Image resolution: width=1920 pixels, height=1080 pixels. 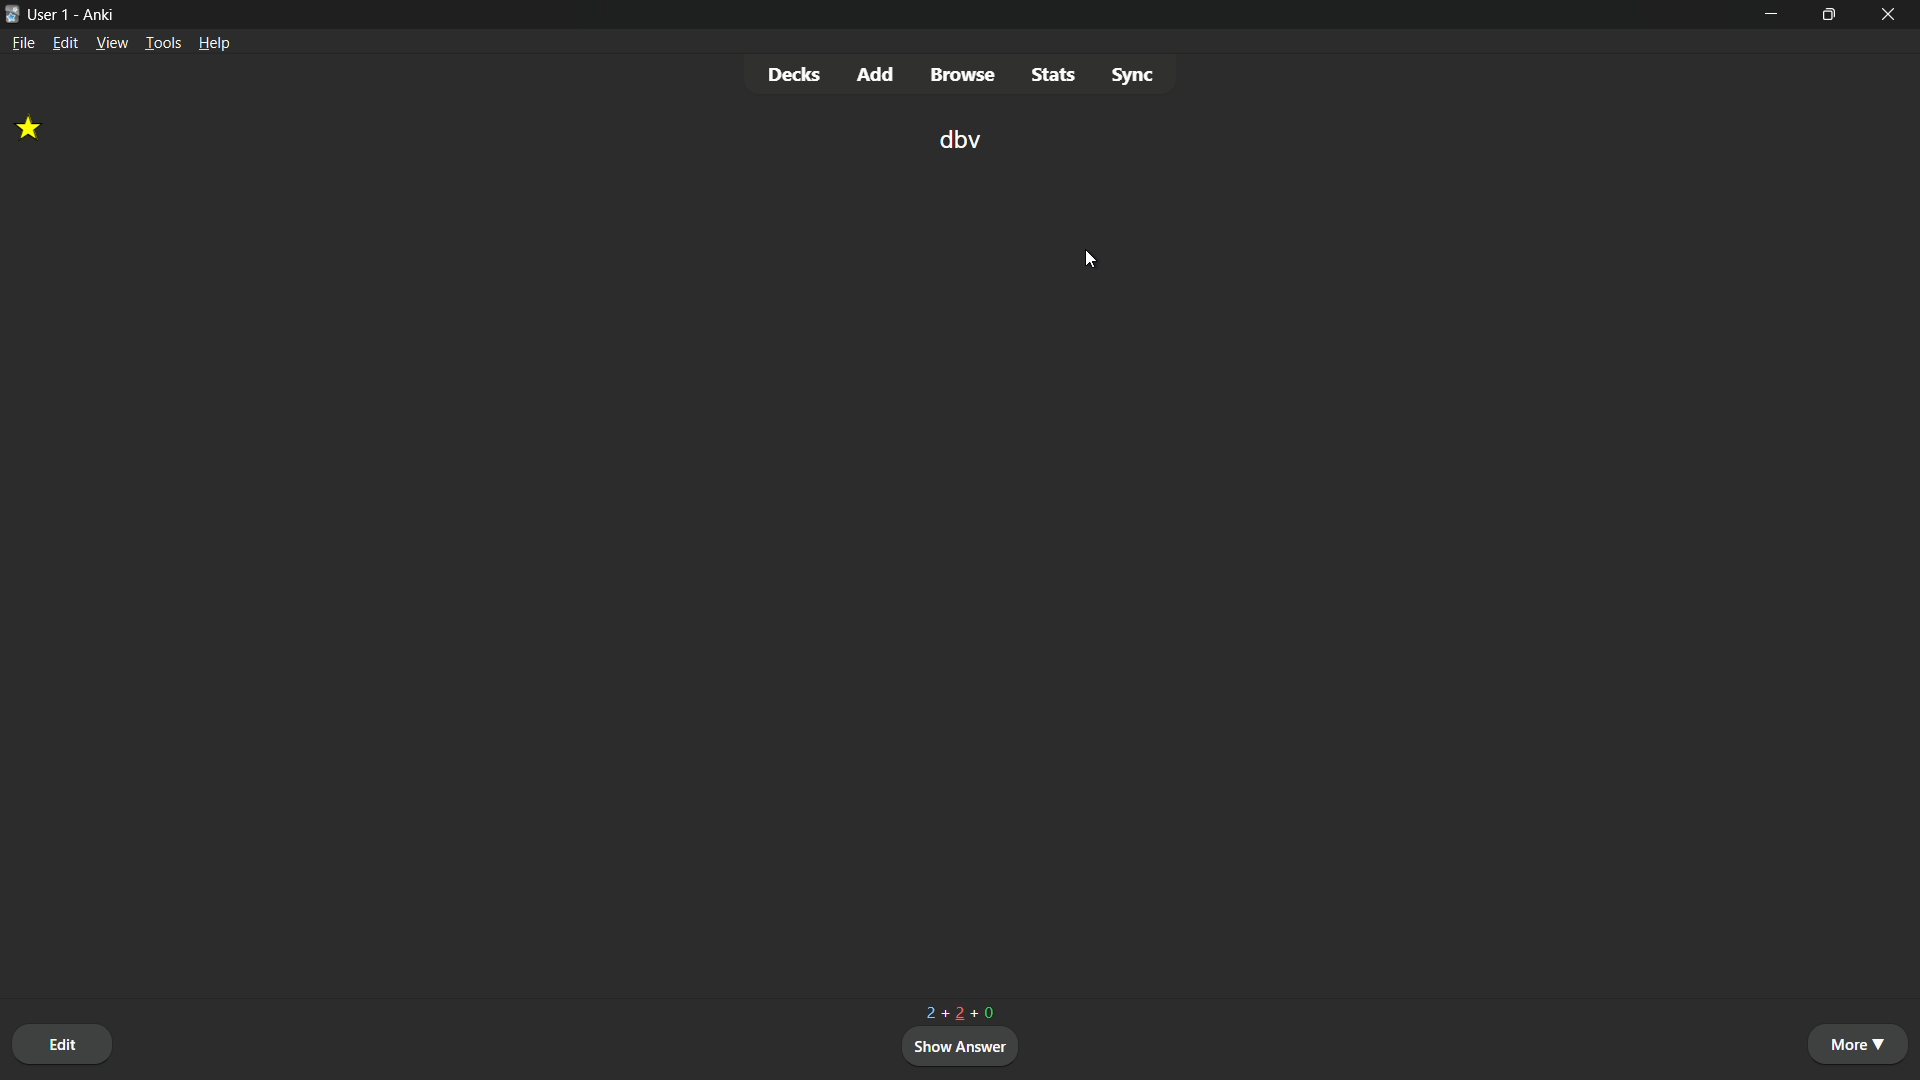 What do you see at coordinates (215, 42) in the screenshot?
I see `help` at bounding box center [215, 42].